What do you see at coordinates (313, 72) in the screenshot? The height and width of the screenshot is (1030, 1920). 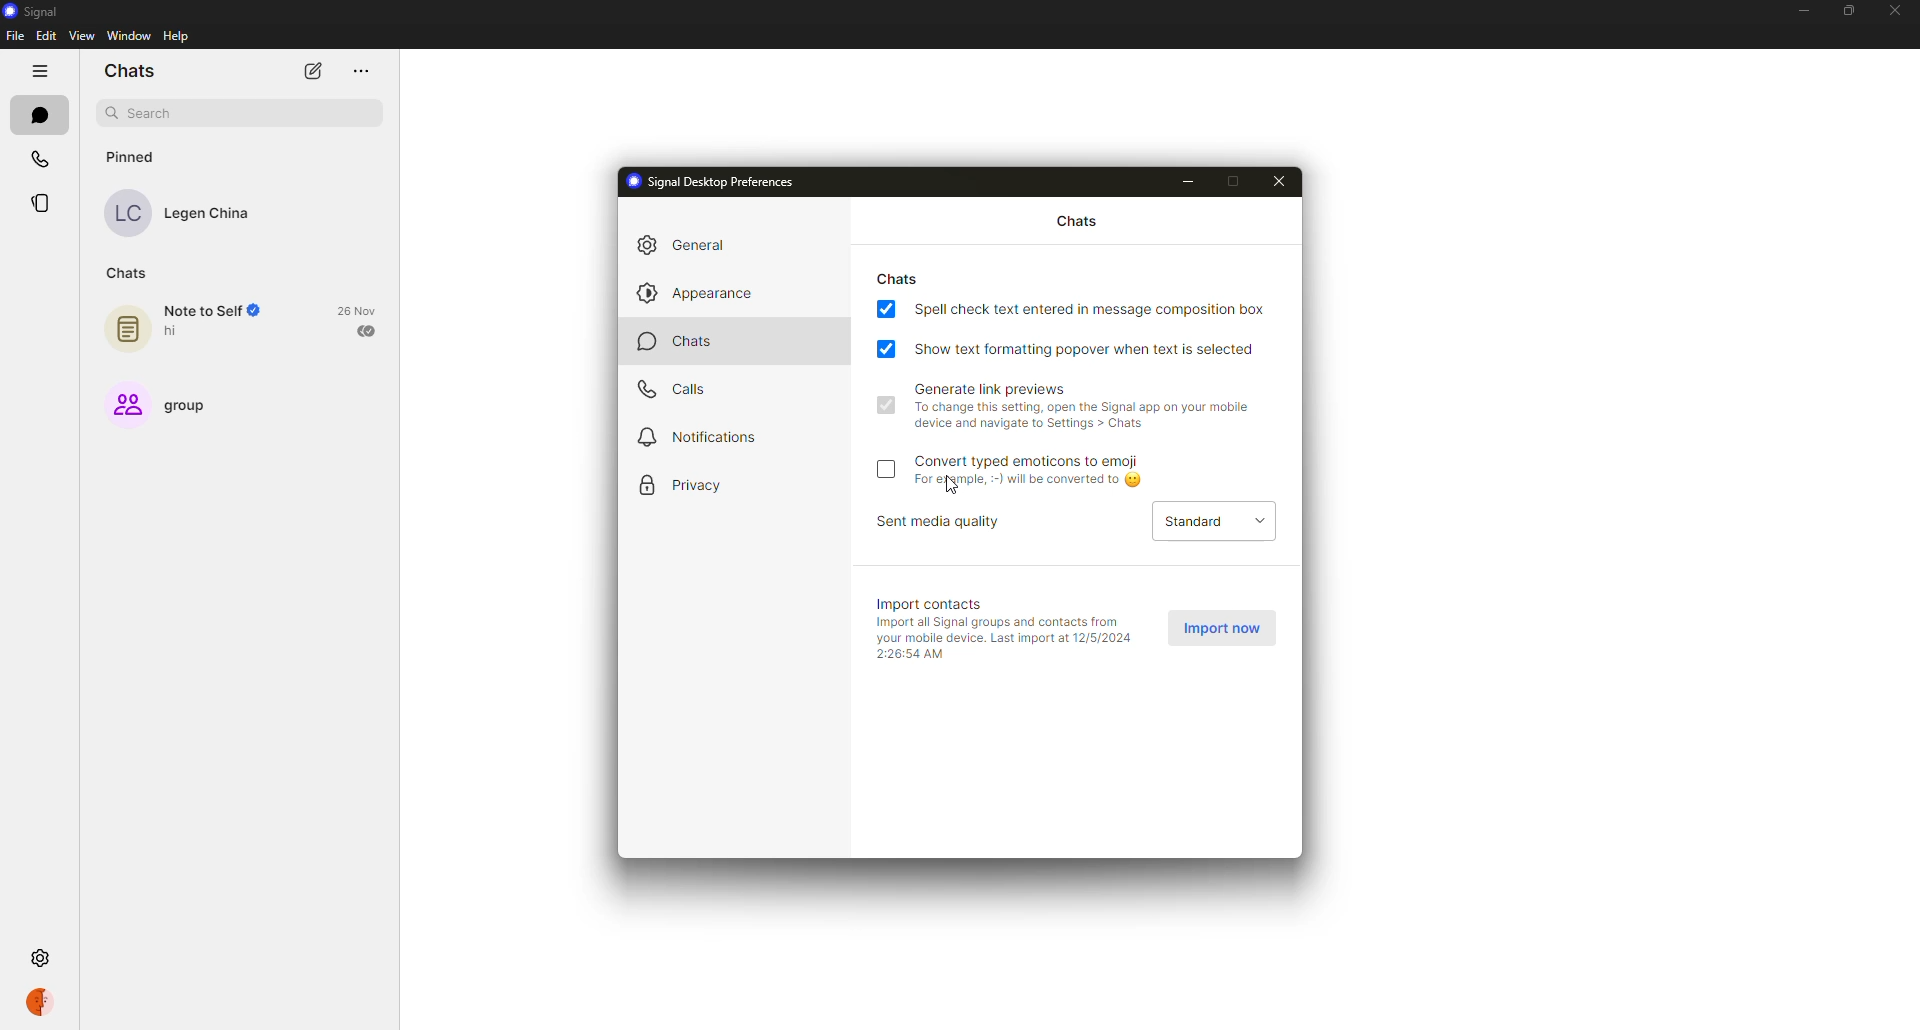 I see `new chat` at bounding box center [313, 72].